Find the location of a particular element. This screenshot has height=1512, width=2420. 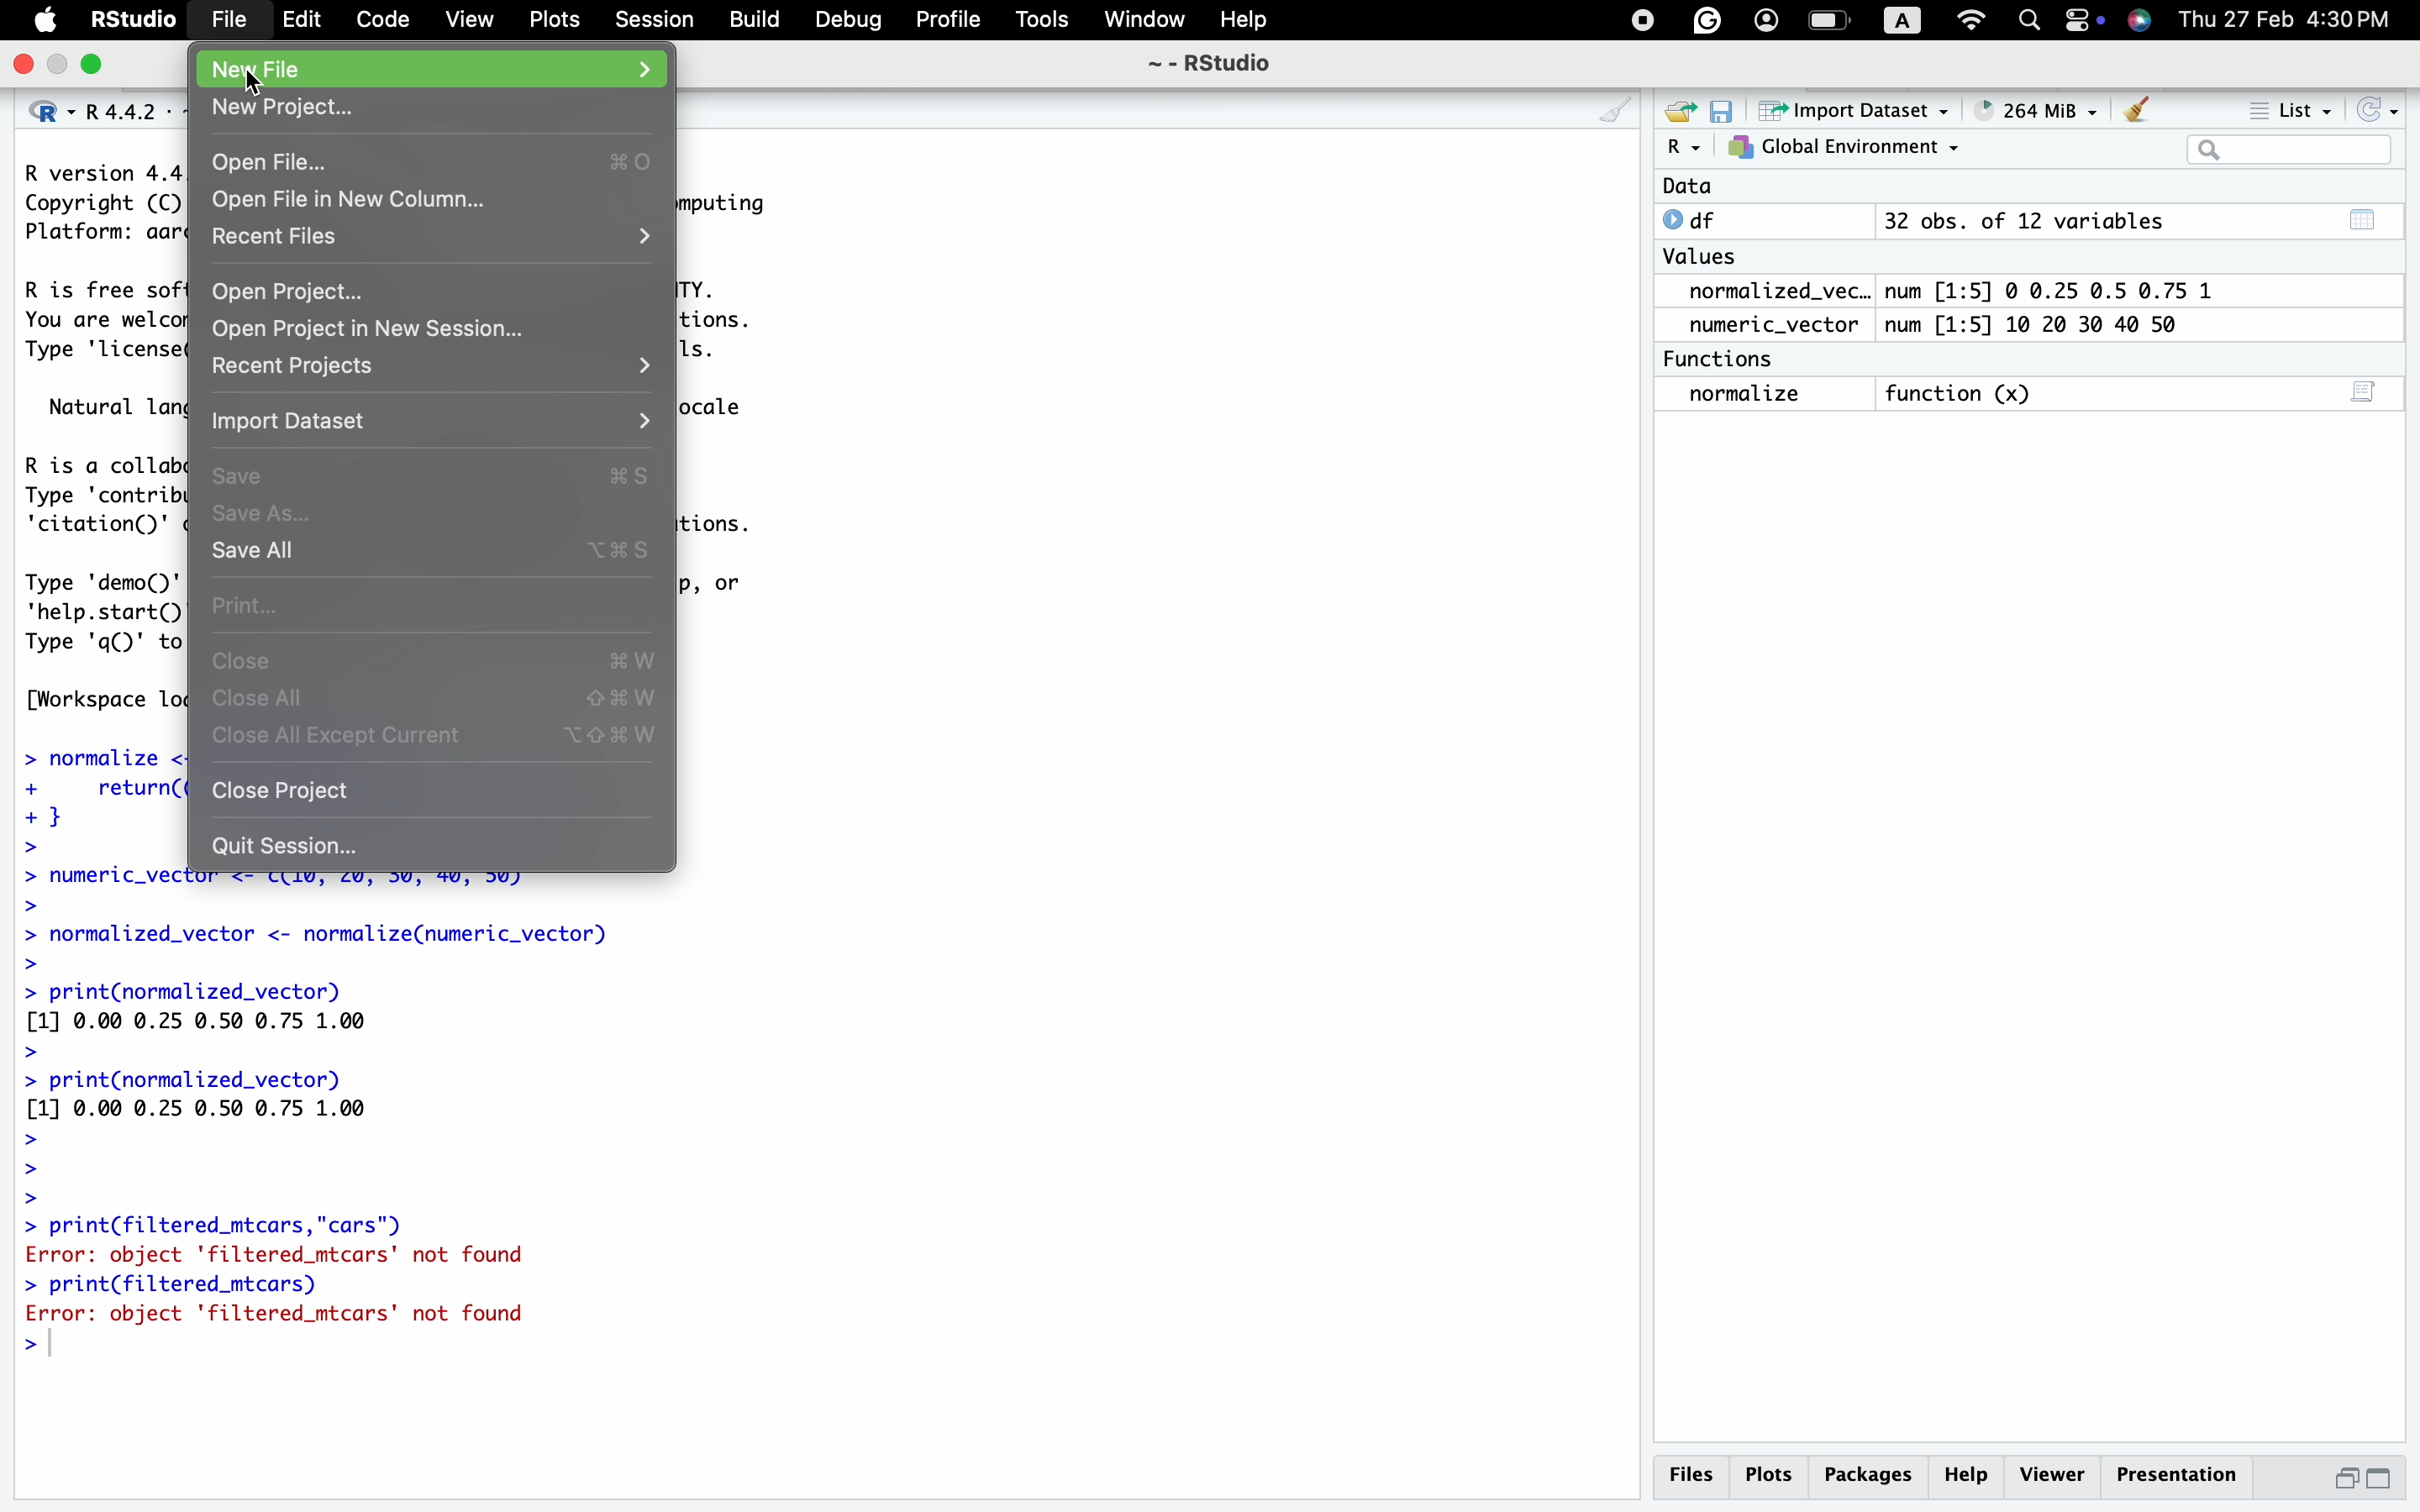

prompt cursor is located at coordinates (18, 1349).